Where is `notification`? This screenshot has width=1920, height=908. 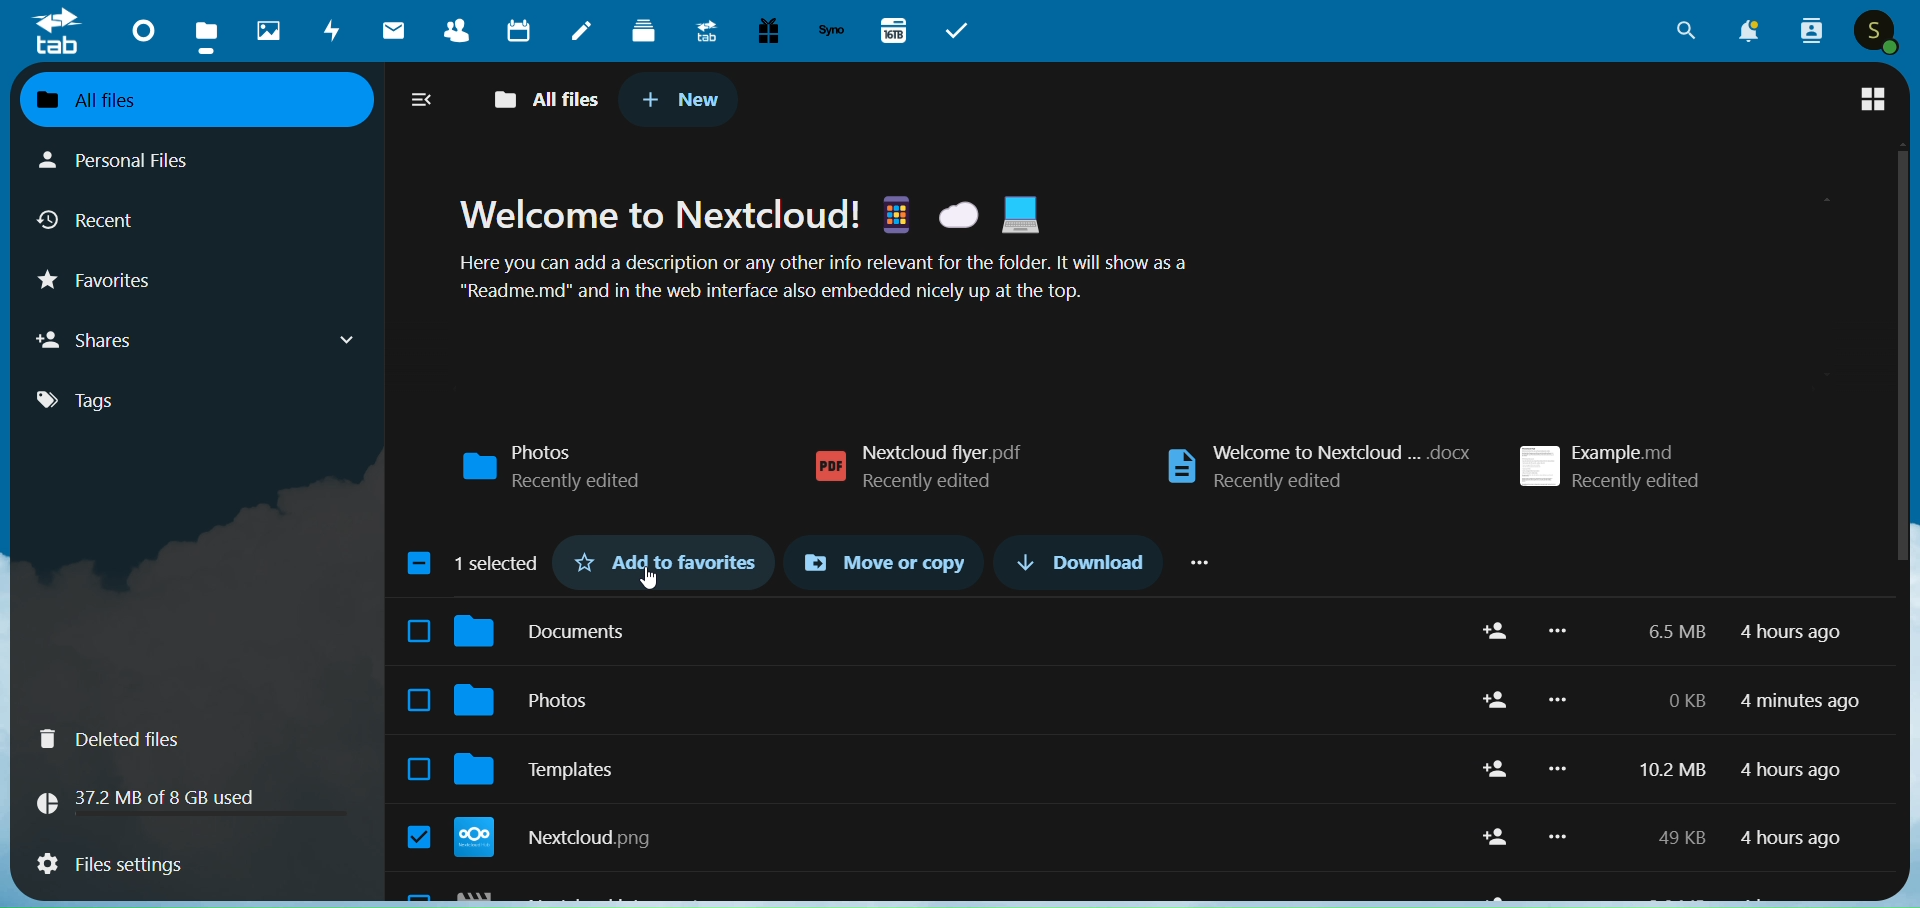
notification is located at coordinates (1751, 30).